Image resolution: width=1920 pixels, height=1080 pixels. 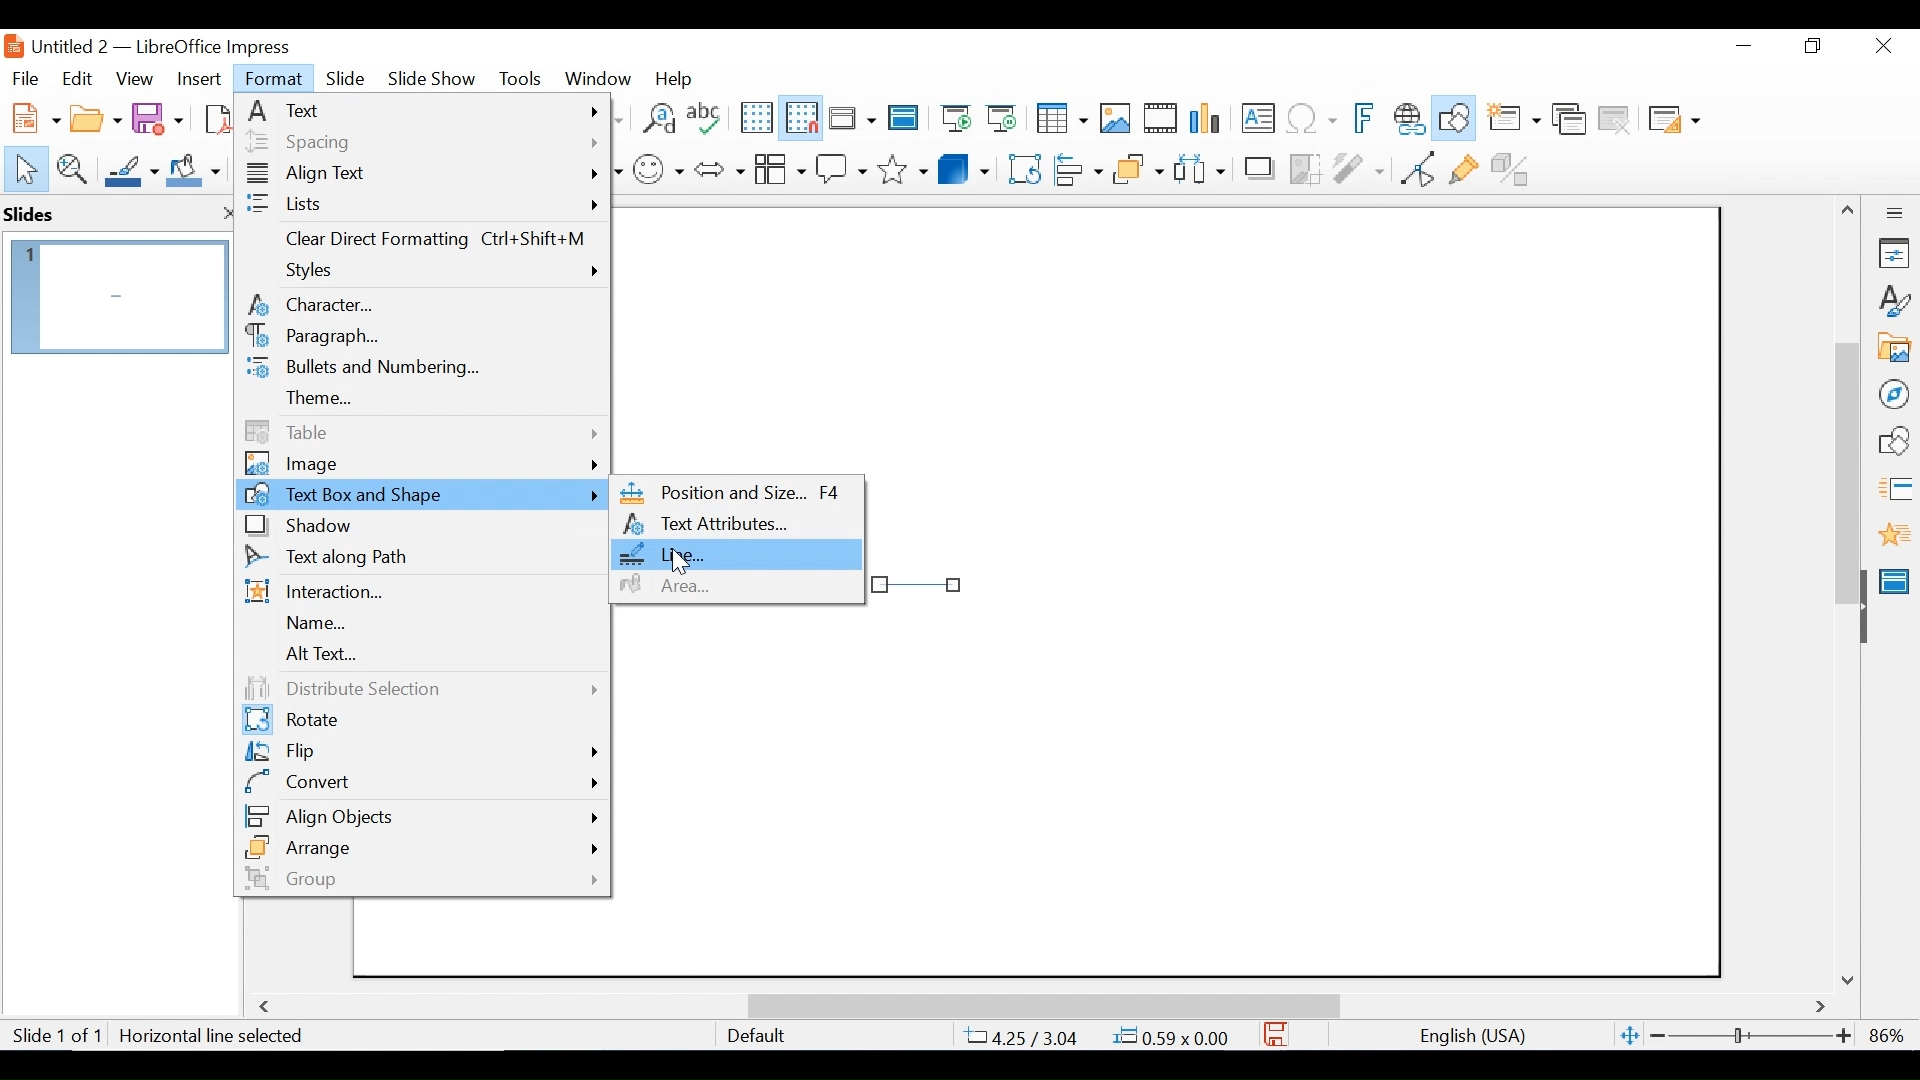 What do you see at coordinates (421, 337) in the screenshot?
I see `Paragraph` at bounding box center [421, 337].